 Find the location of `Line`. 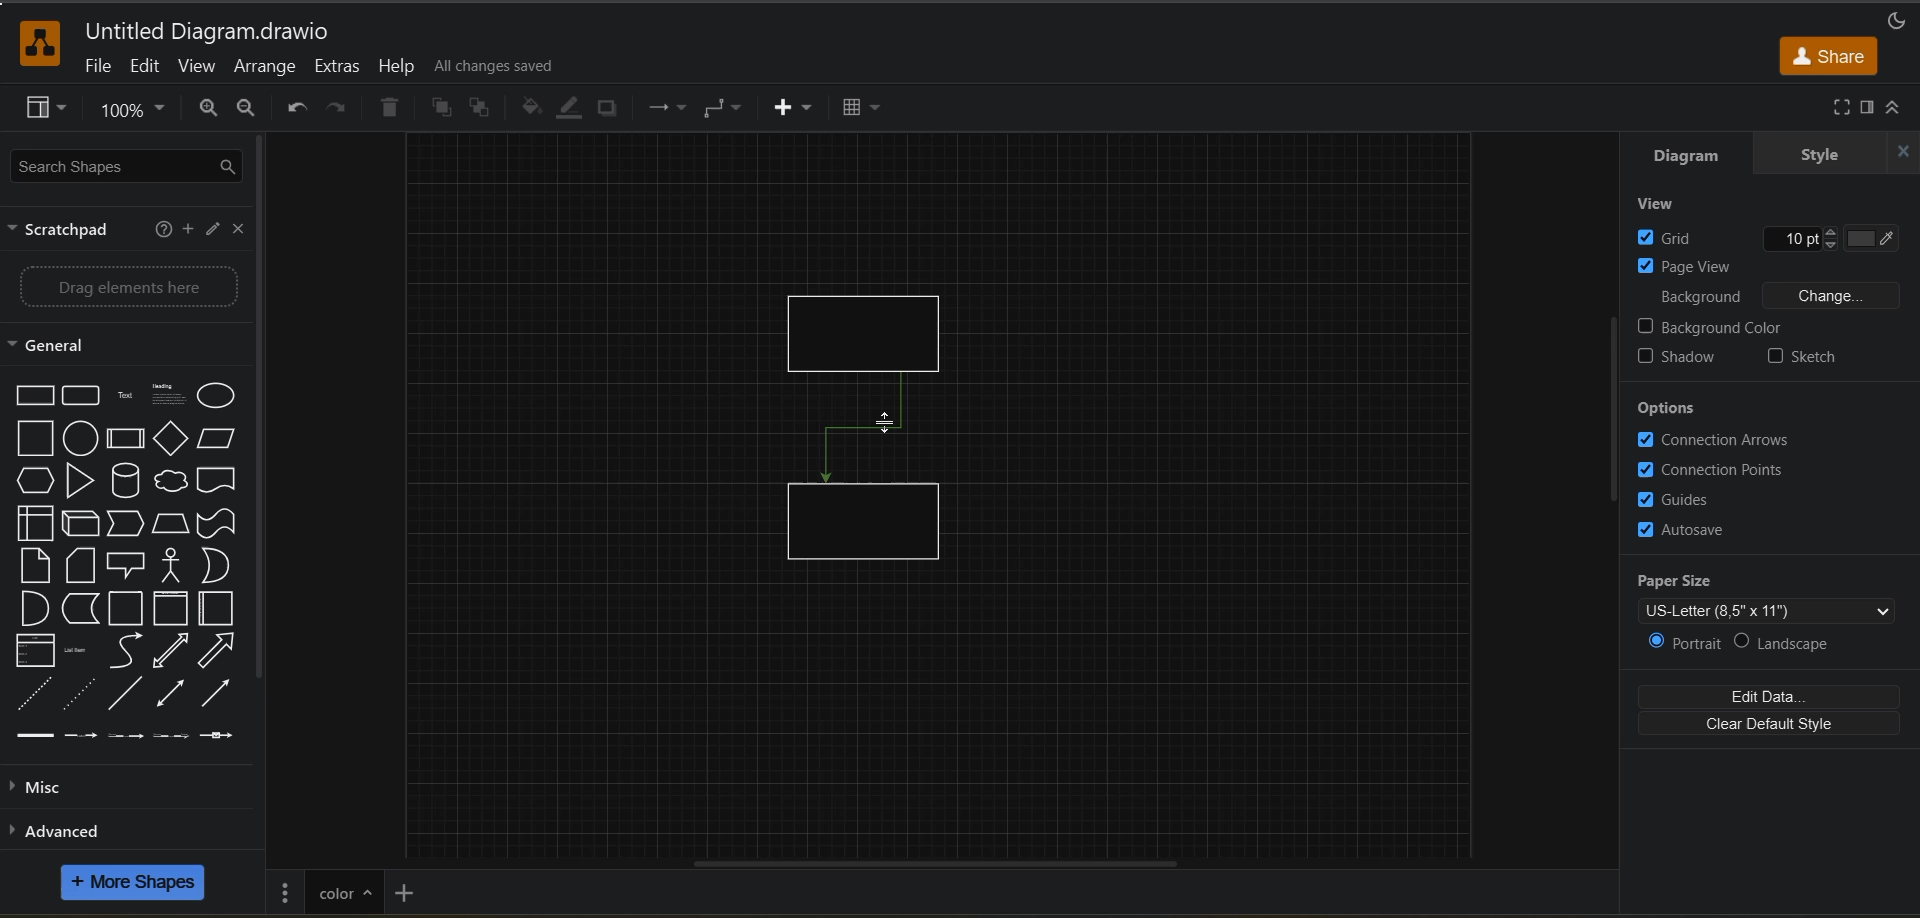

Line is located at coordinates (124, 694).